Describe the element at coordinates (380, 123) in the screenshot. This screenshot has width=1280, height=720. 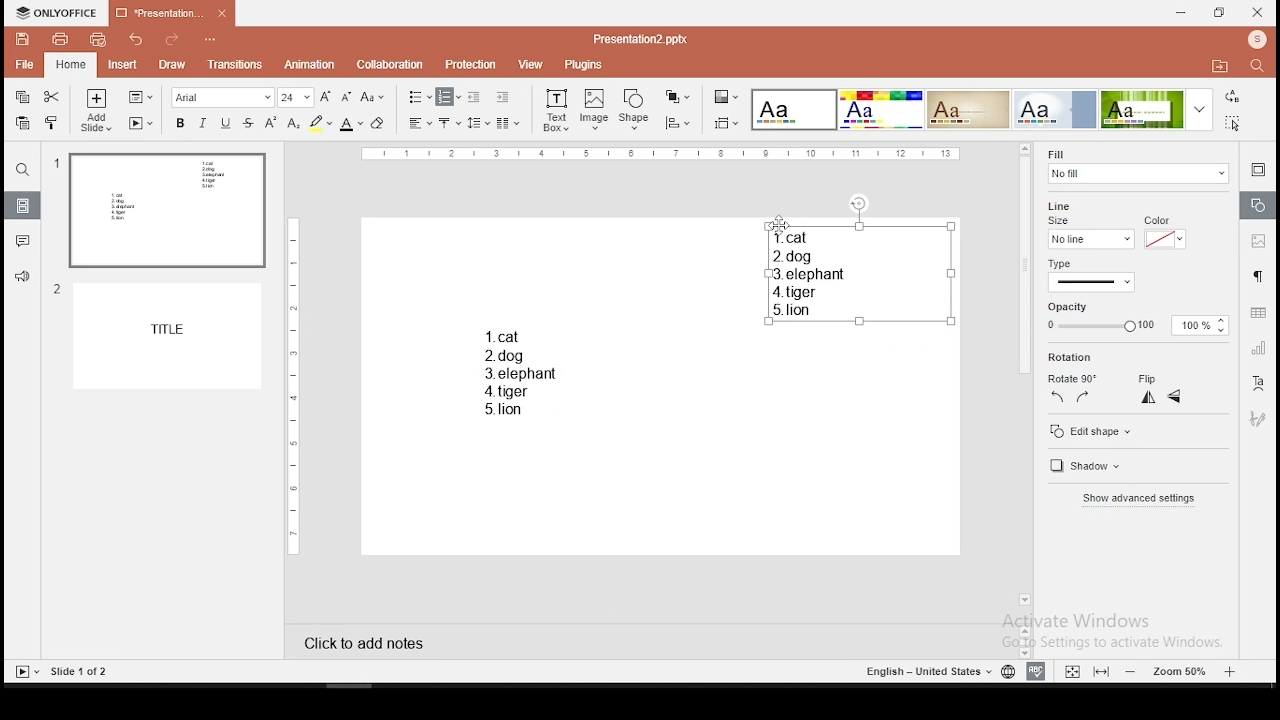
I see `eraser tool` at that location.